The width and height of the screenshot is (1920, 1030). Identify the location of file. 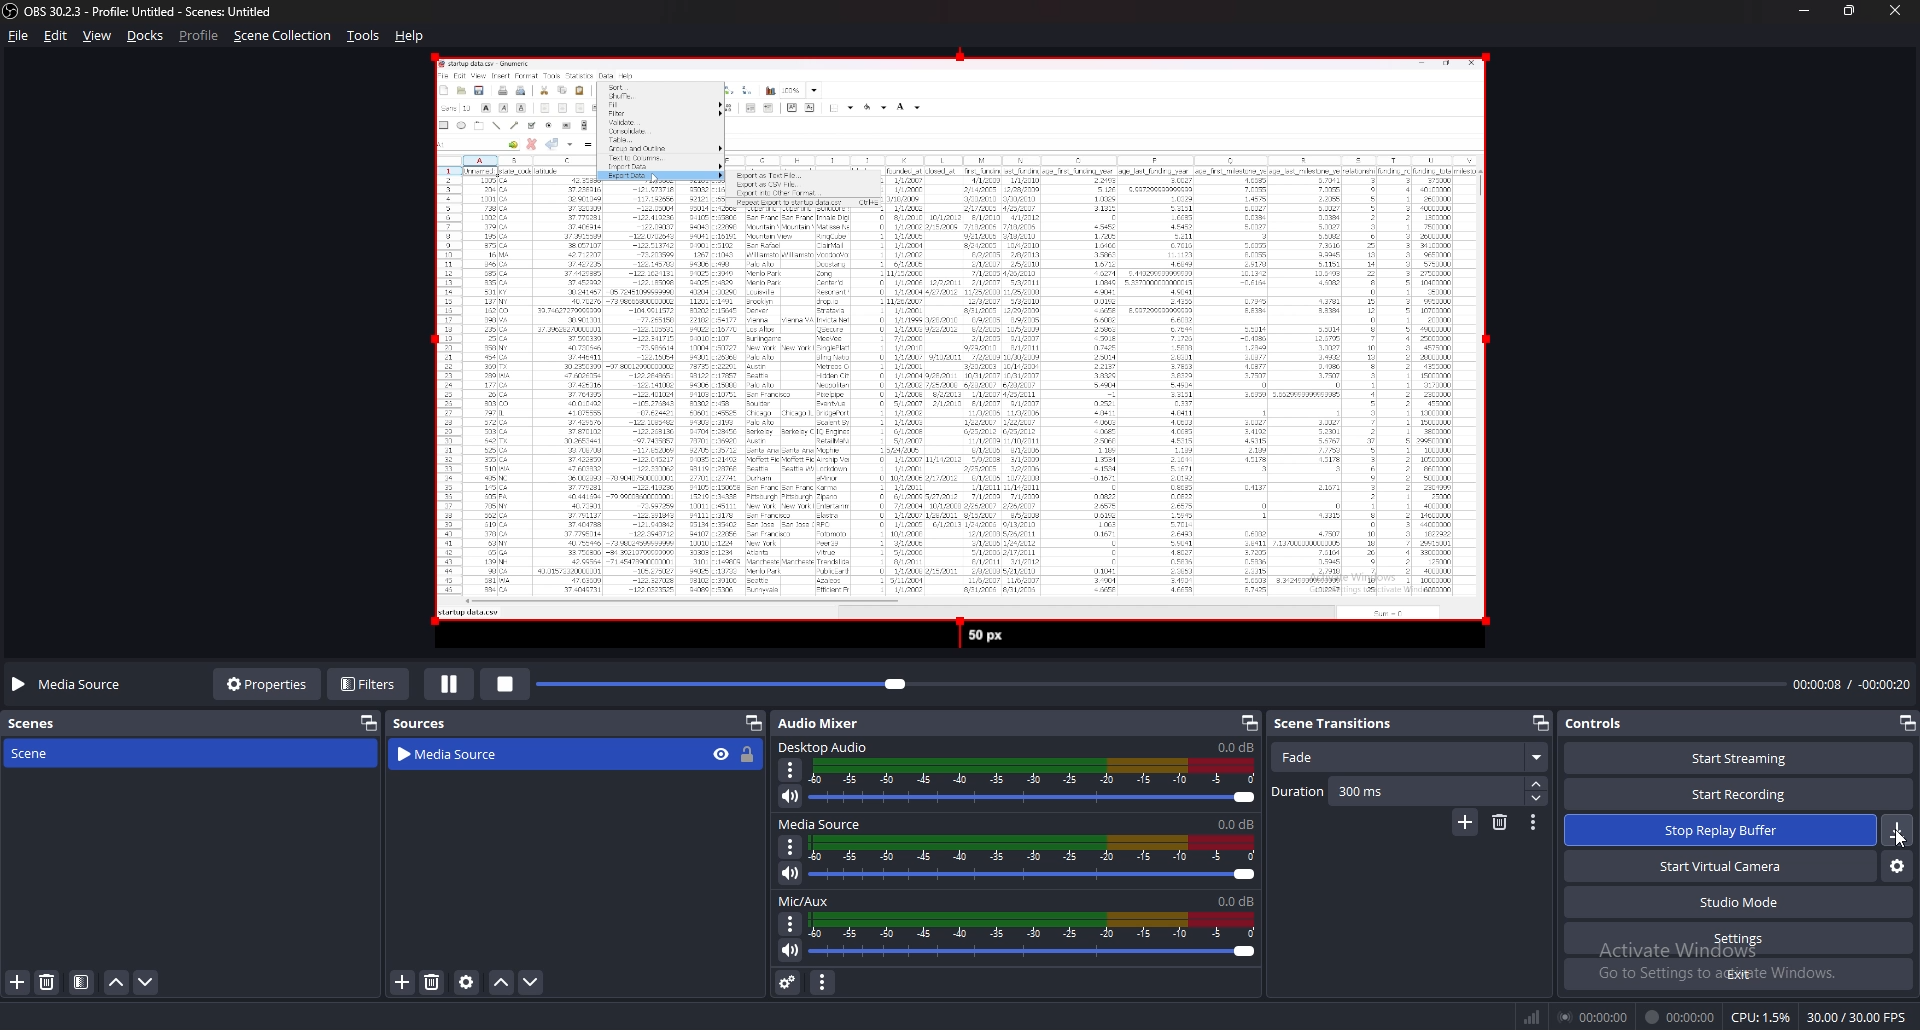
(19, 35).